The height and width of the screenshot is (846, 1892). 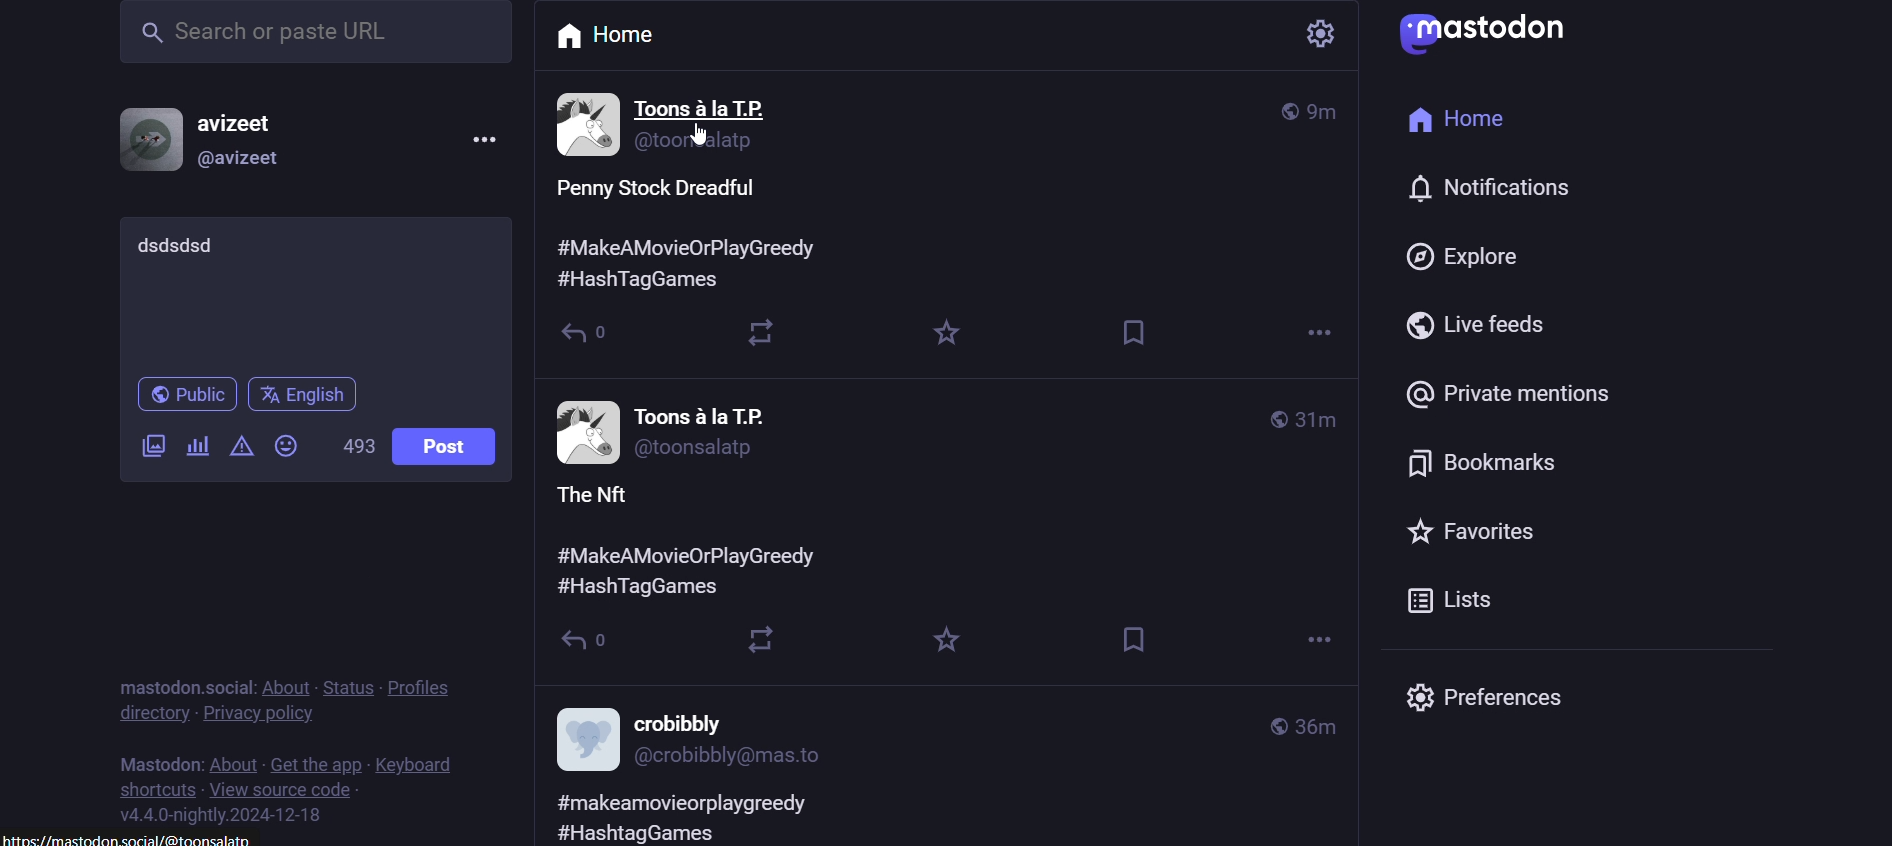 I want to click on word limit, so click(x=356, y=452).